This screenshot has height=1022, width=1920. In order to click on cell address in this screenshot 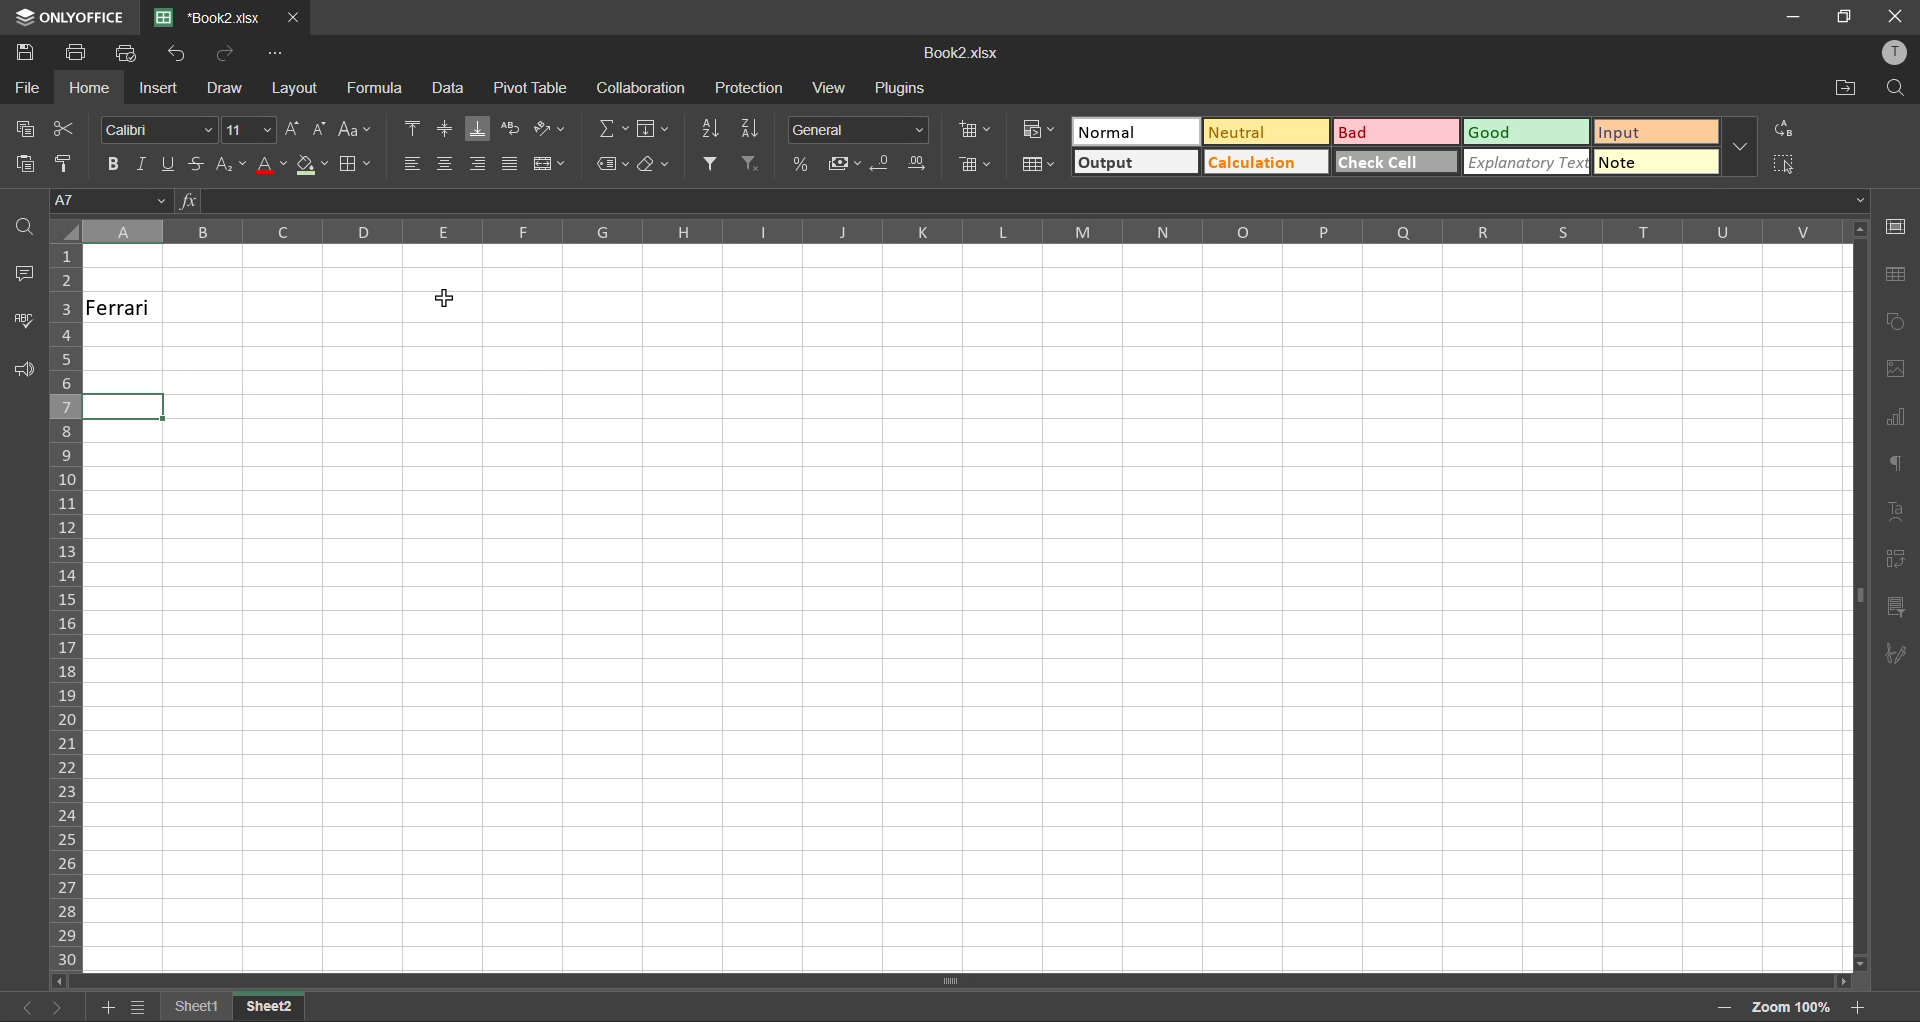, I will do `click(109, 201)`.